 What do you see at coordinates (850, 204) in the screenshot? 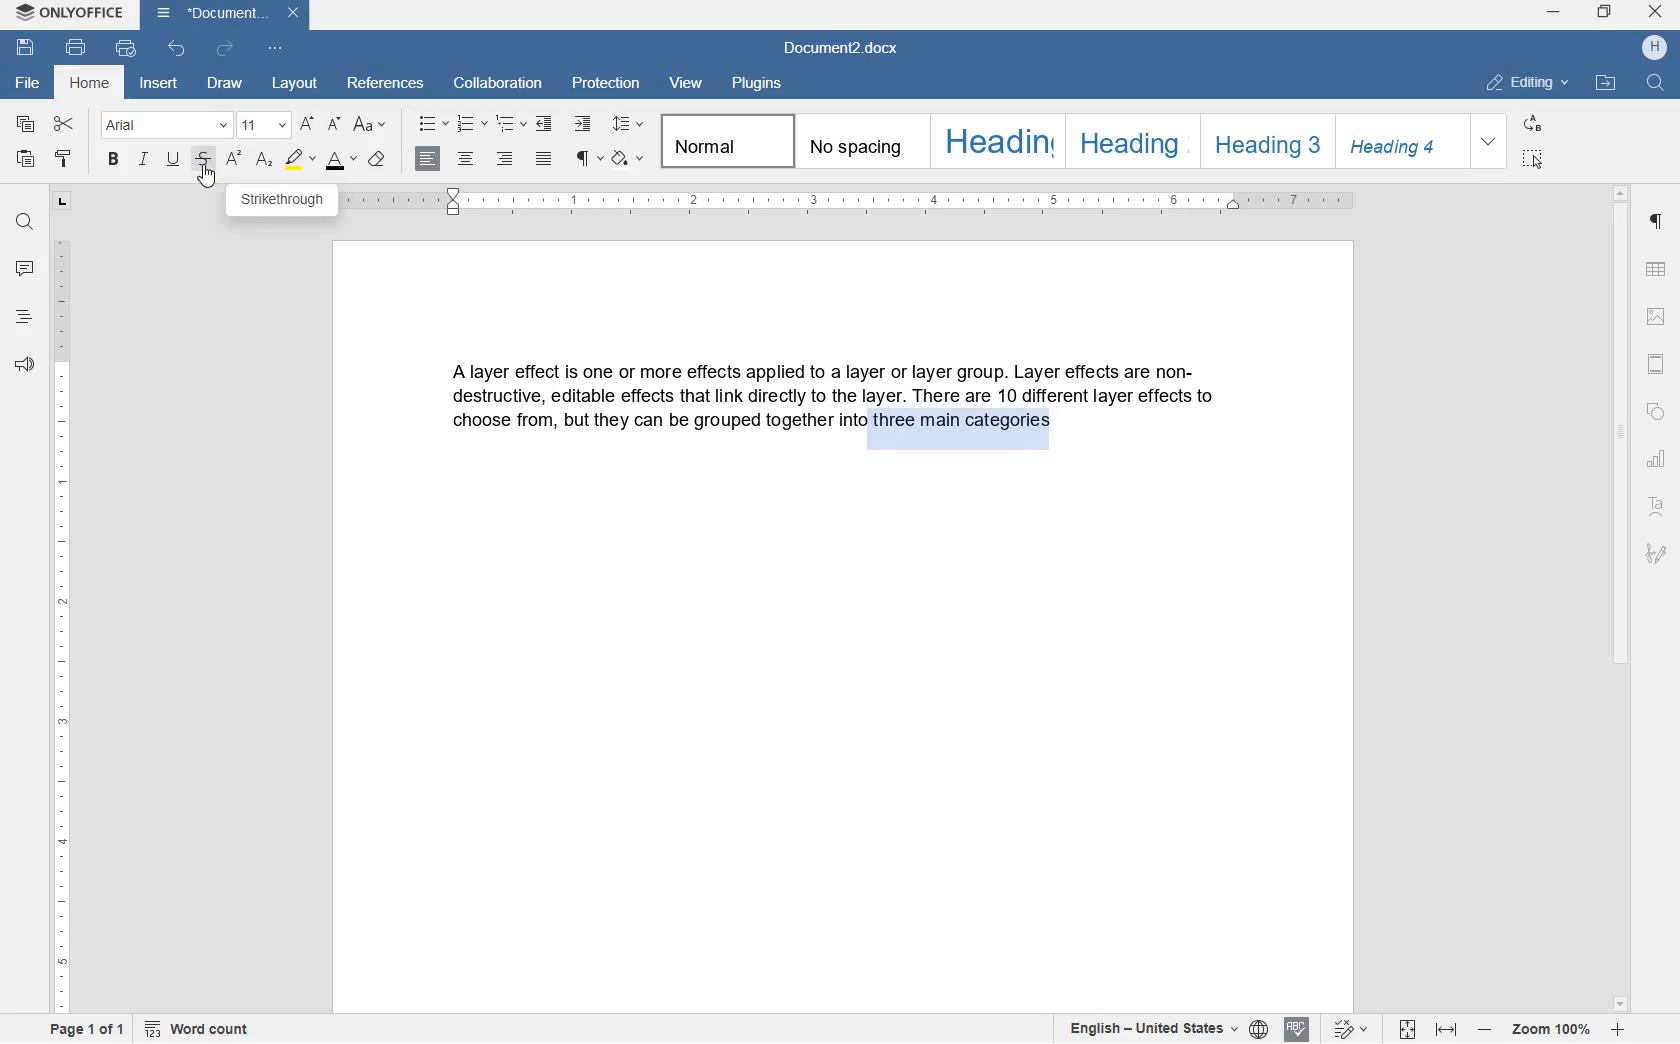
I see `ruler` at bounding box center [850, 204].